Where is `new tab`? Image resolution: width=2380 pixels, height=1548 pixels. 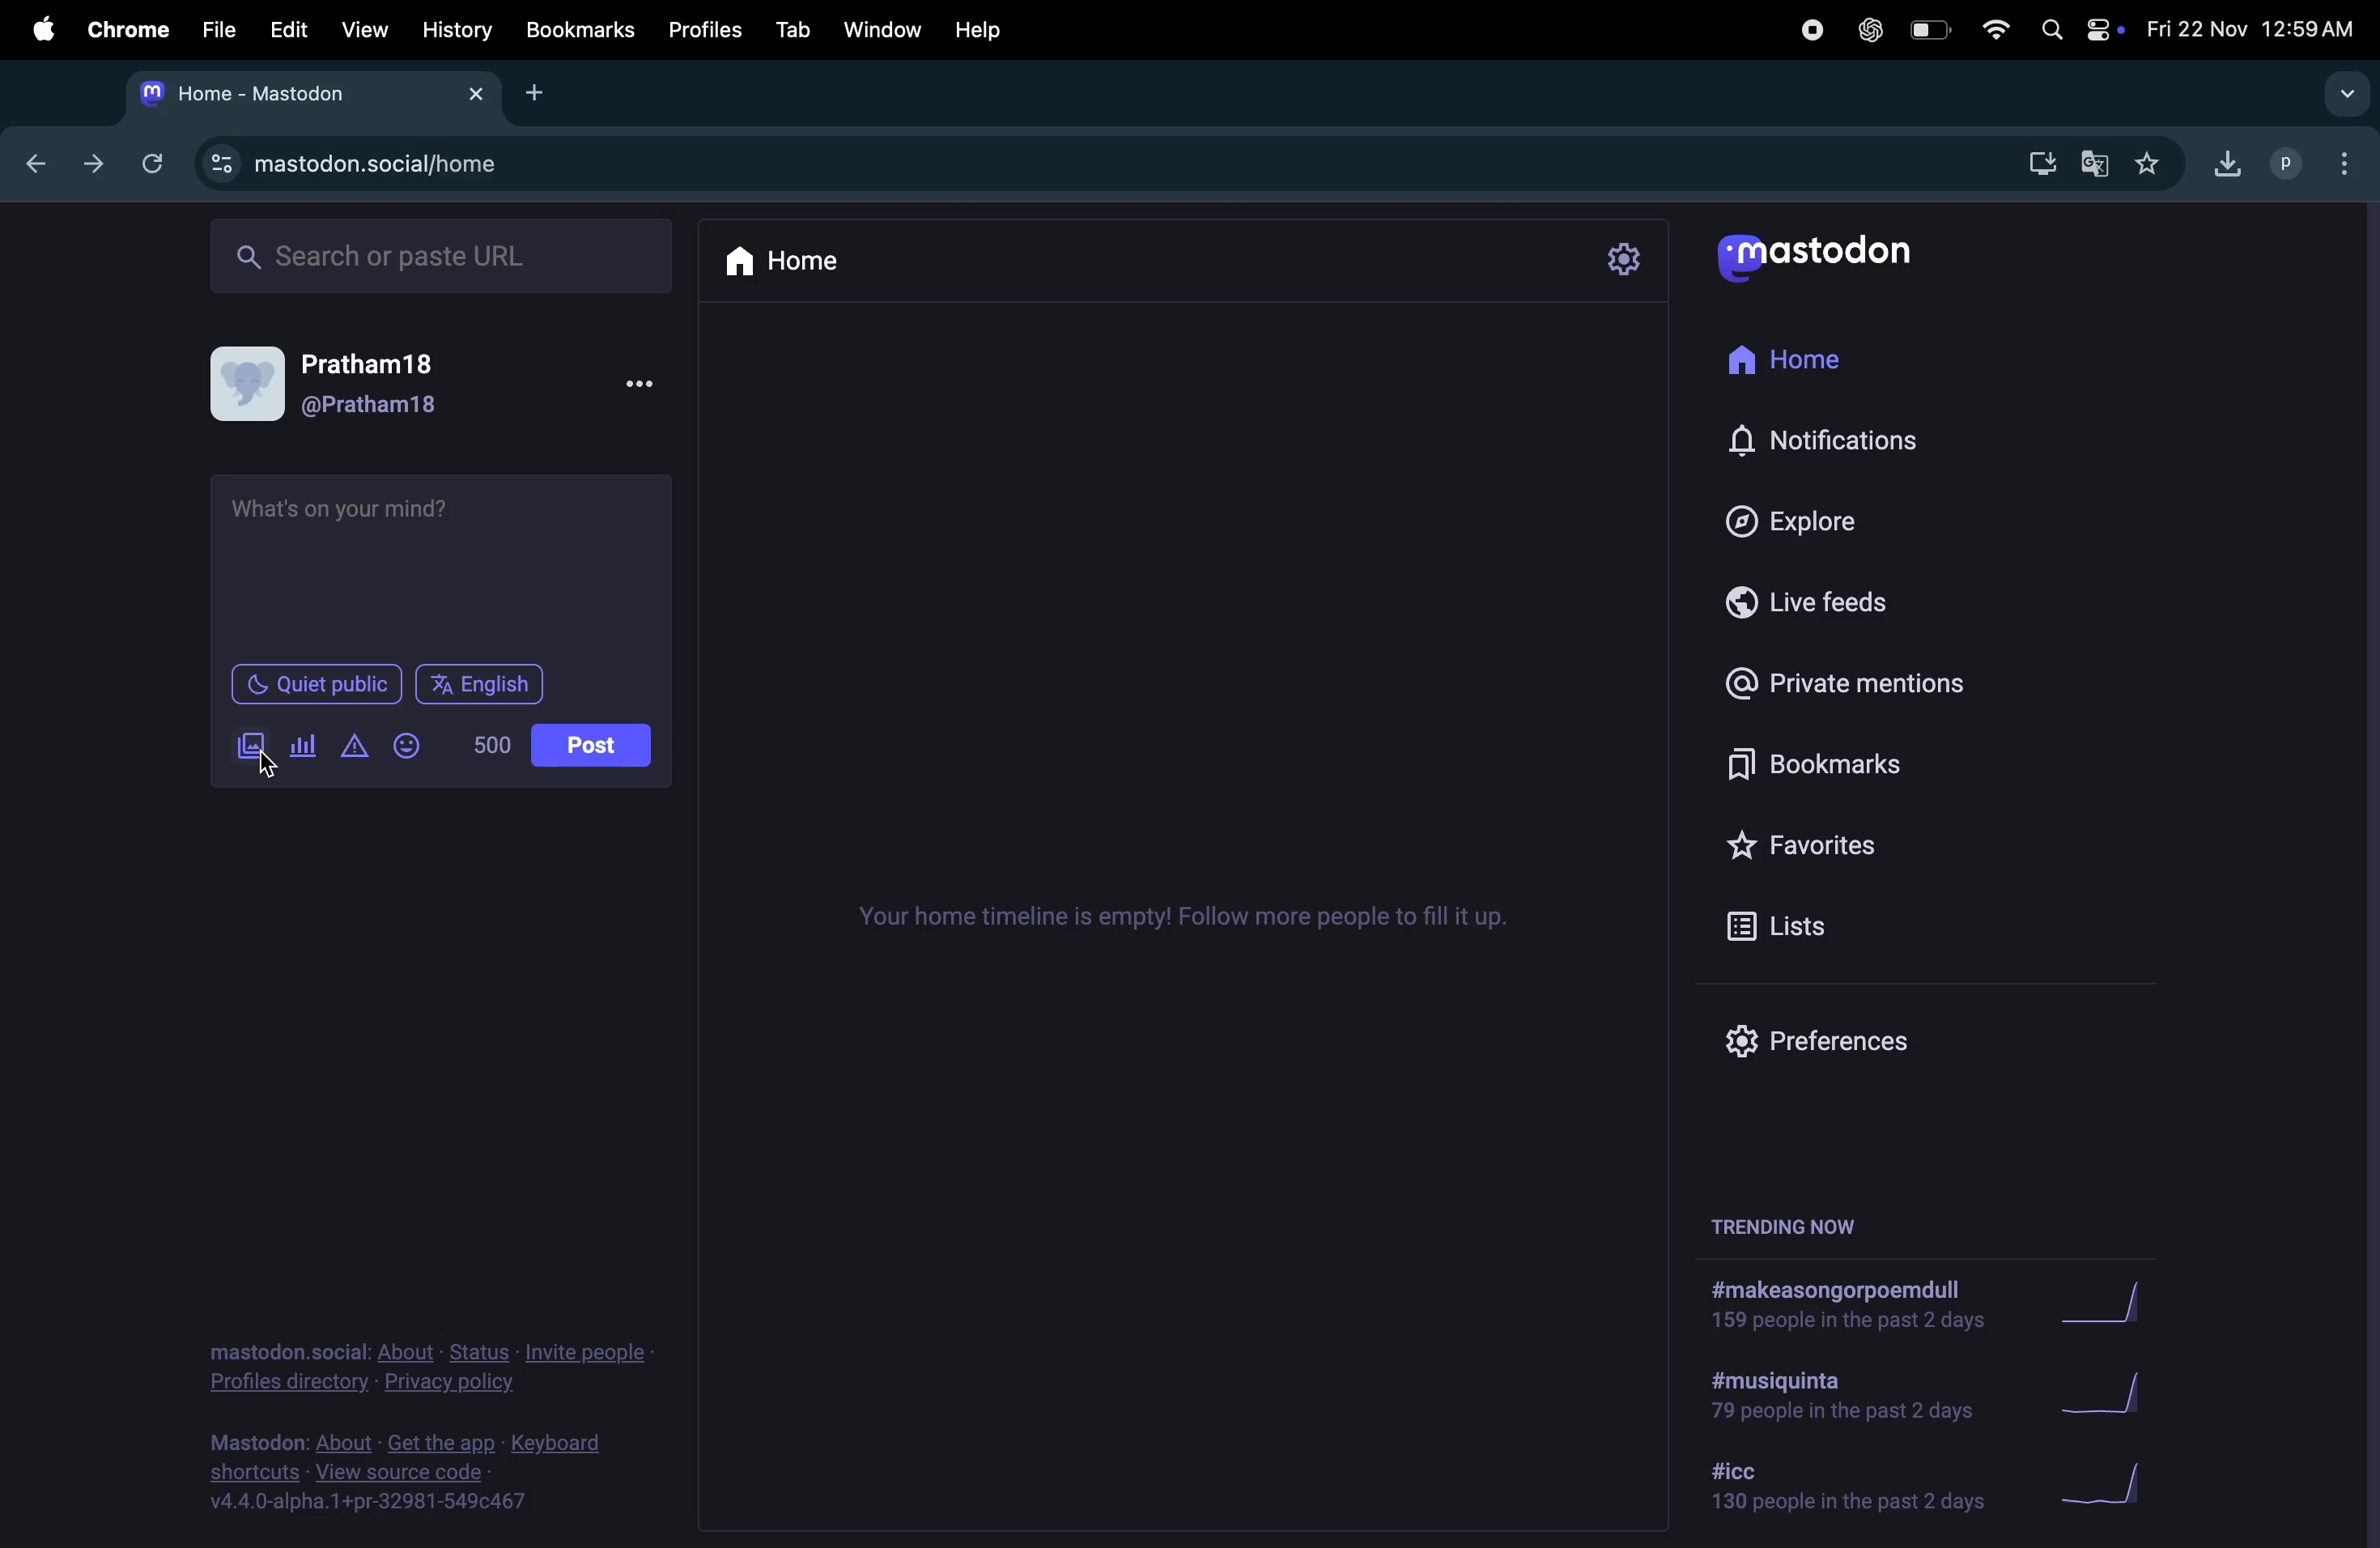
new tab is located at coordinates (532, 94).